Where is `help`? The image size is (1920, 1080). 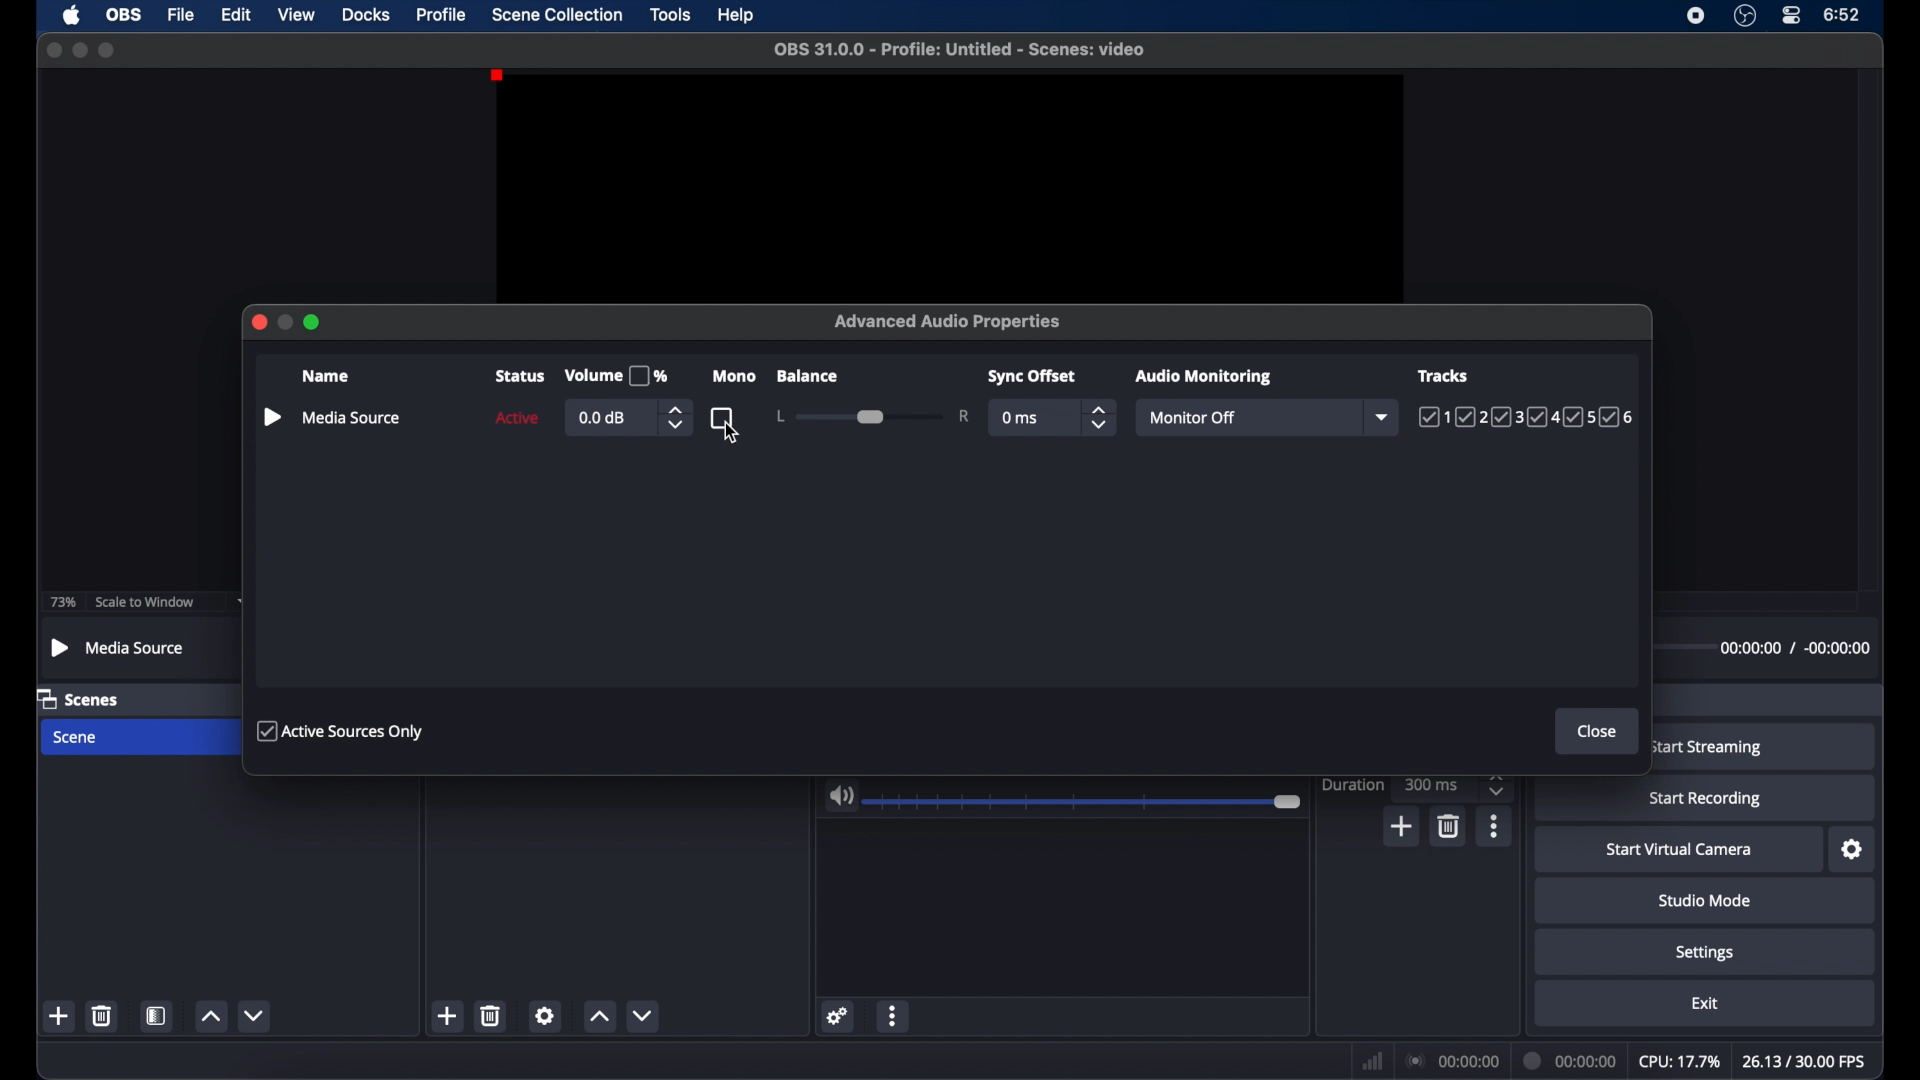 help is located at coordinates (737, 16).